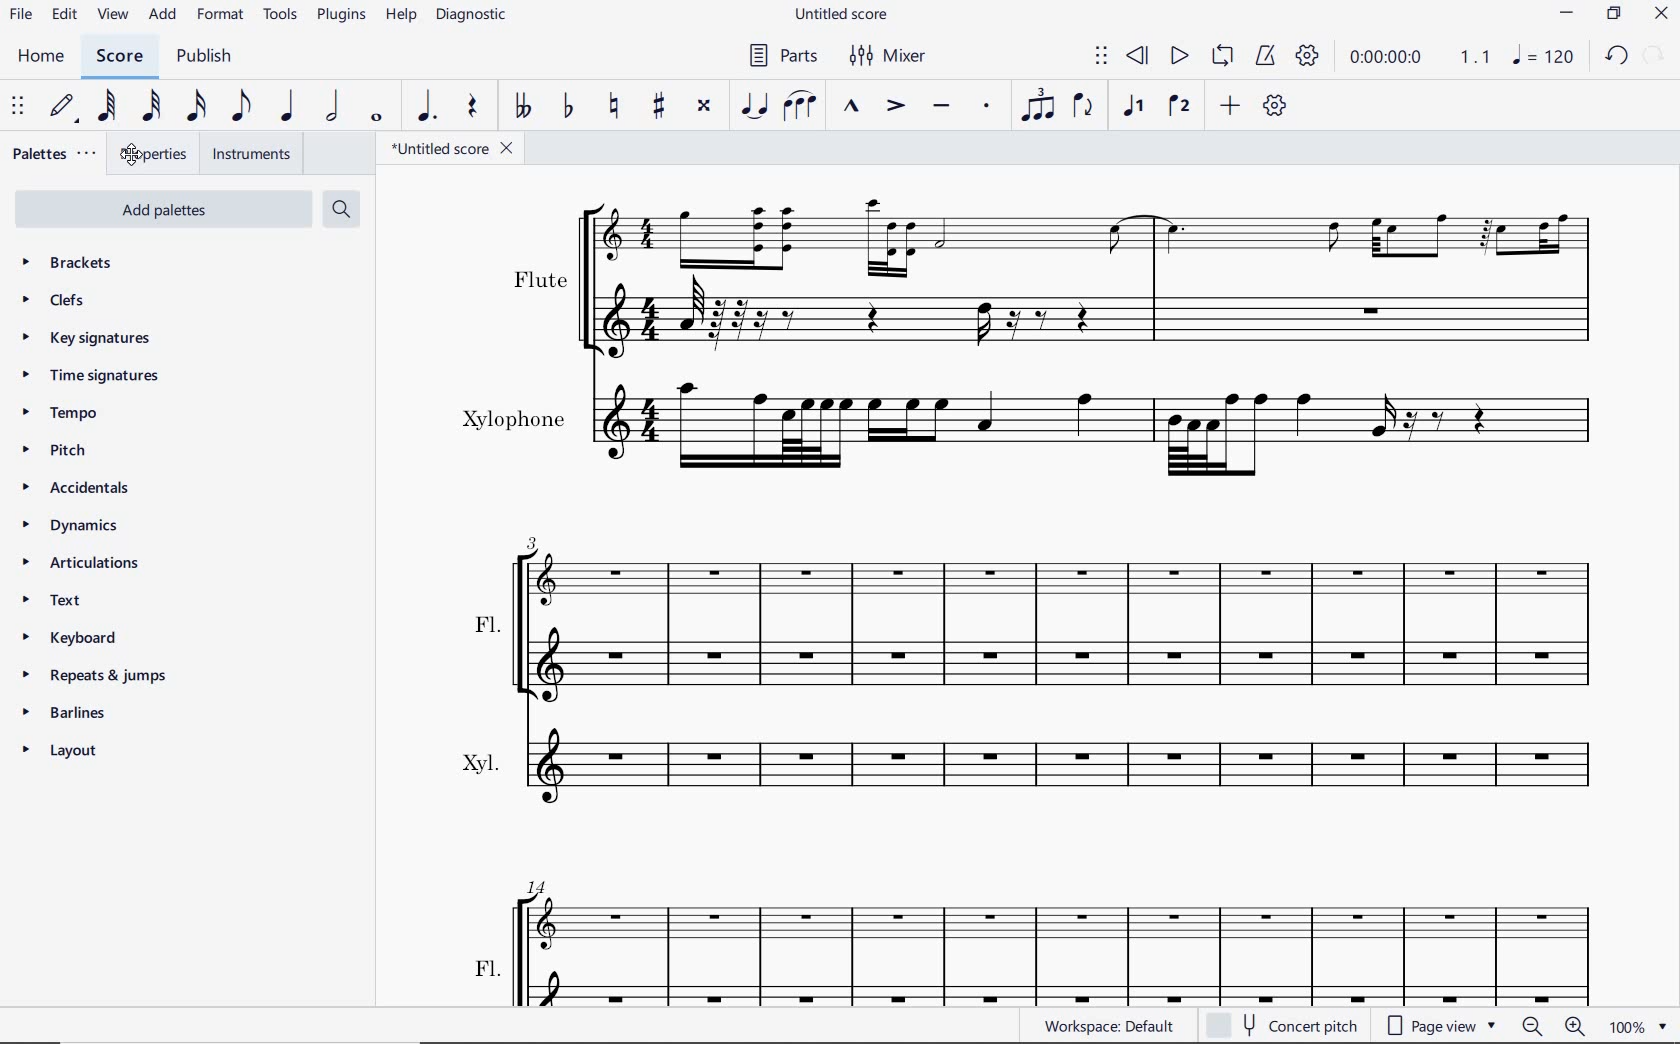 The width and height of the screenshot is (1680, 1044). What do you see at coordinates (340, 21) in the screenshot?
I see `PLUGINS` at bounding box center [340, 21].